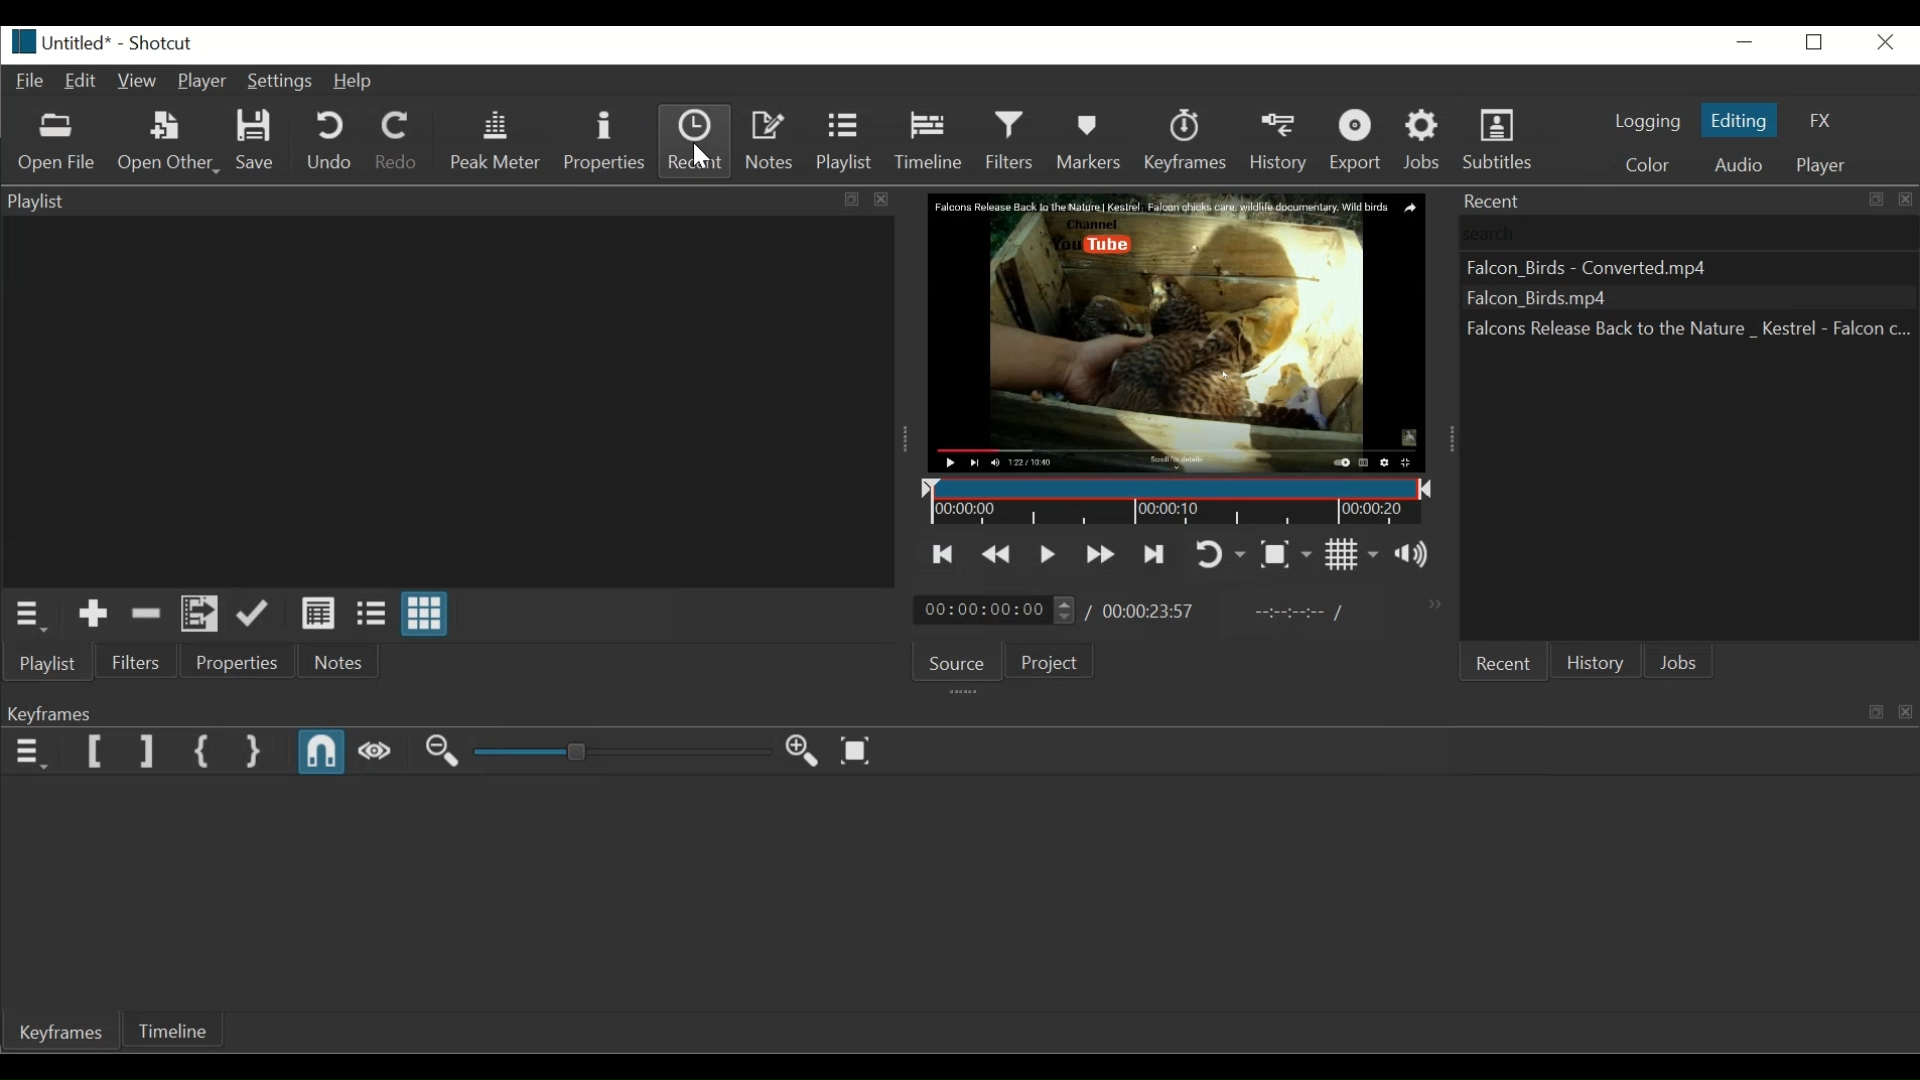 The width and height of the screenshot is (1920, 1080). What do you see at coordinates (848, 143) in the screenshot?
I see `Playlist` at bounding box center [848, 143].